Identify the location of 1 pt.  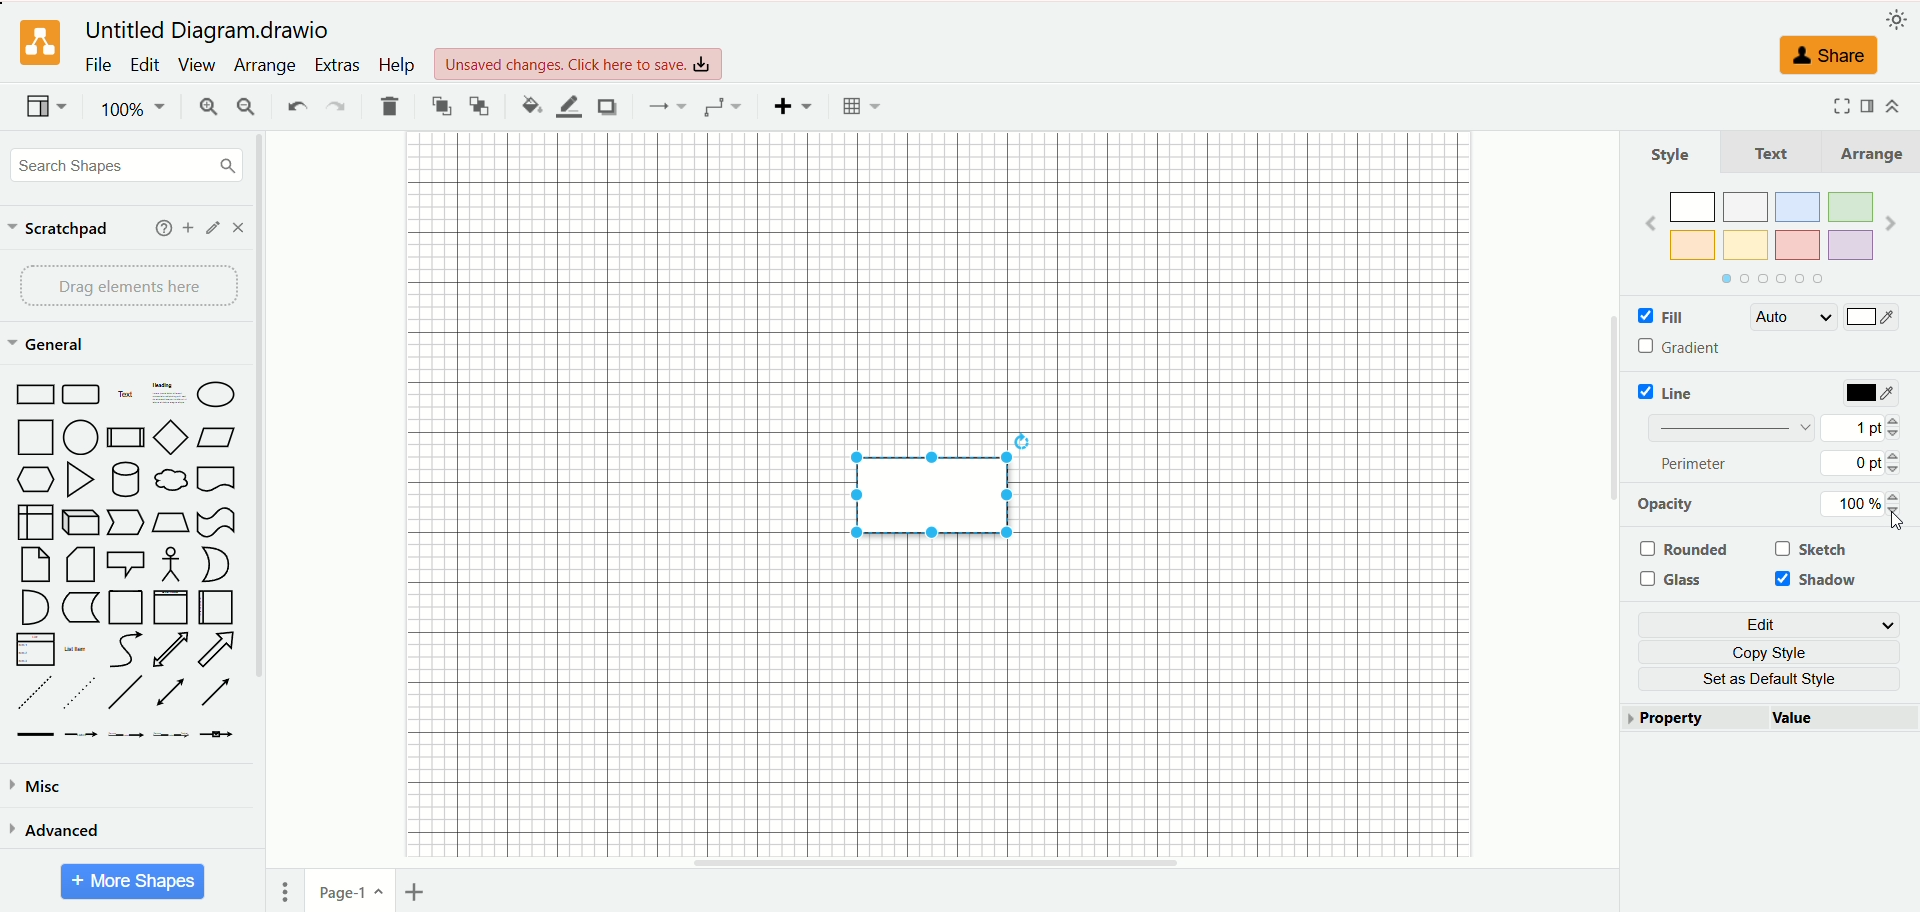
(1861, 426).